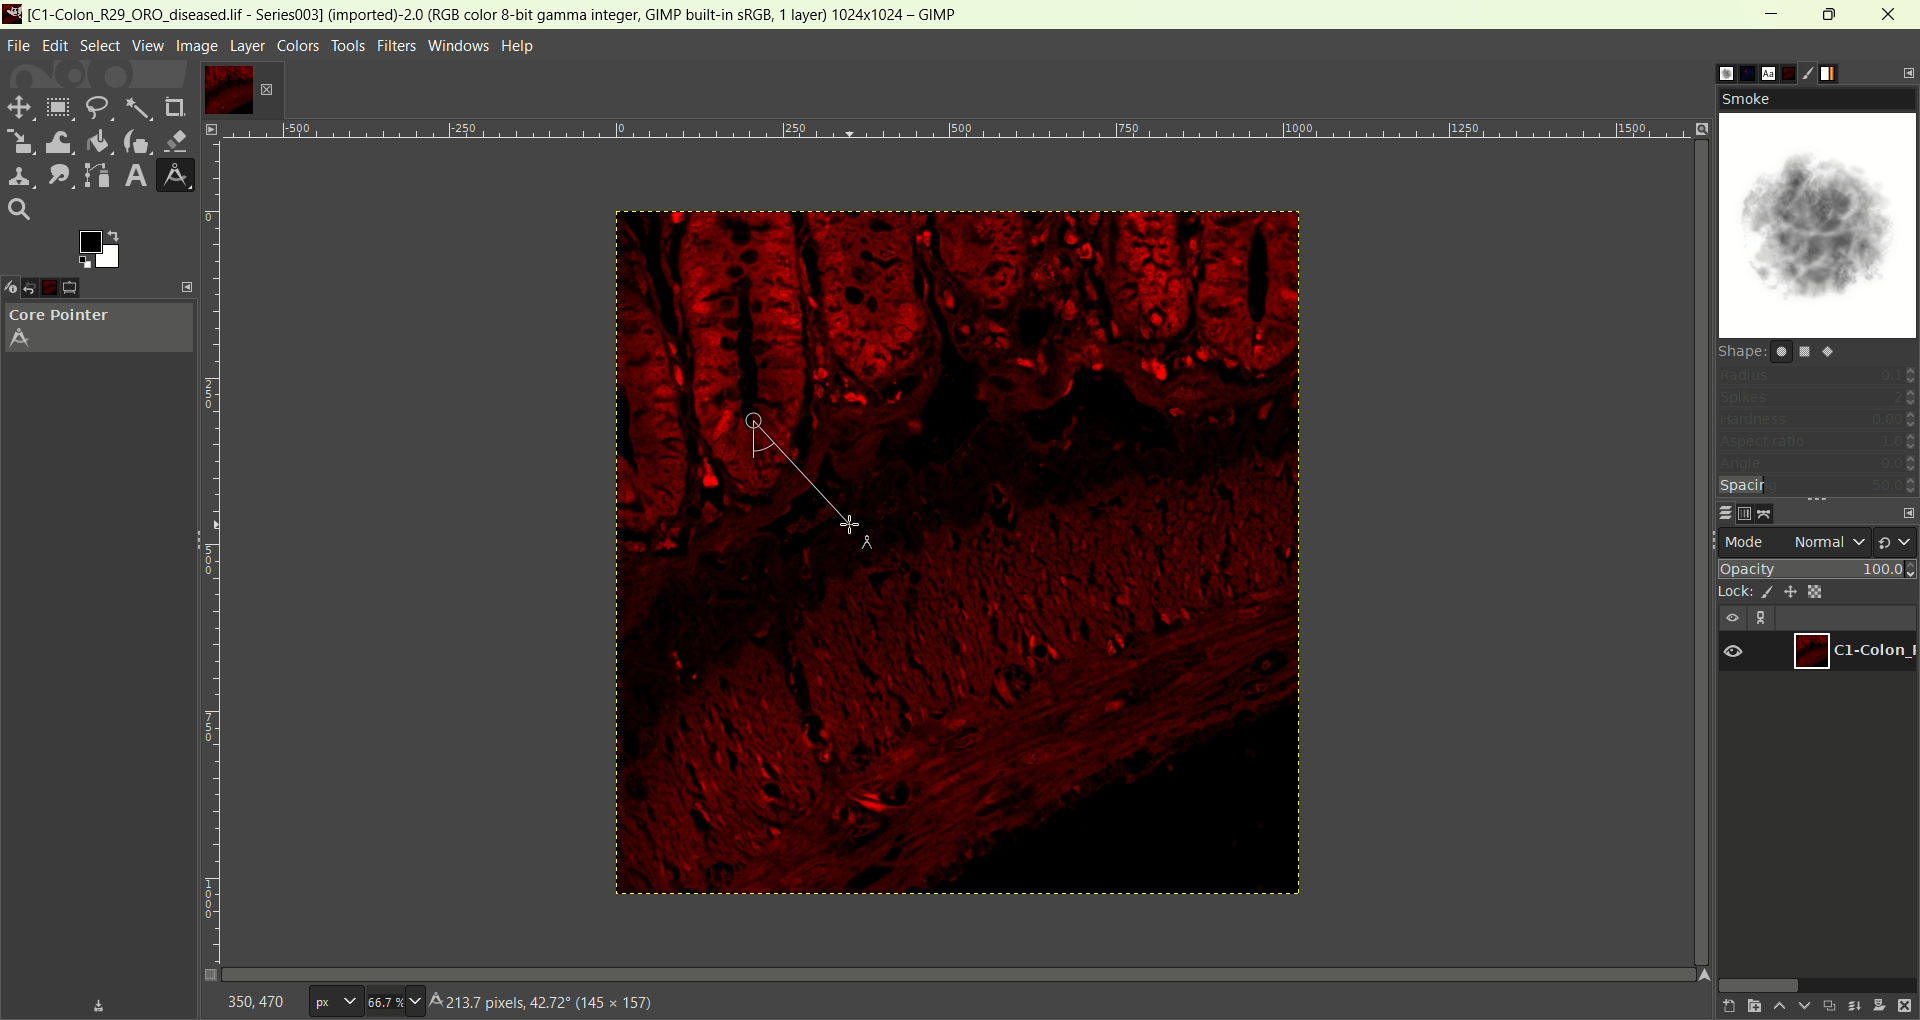 The image size is (1920, 1020). What do you see at coordinates (1829, 541) in the screenshot?
I see `normal` at bounding box center [1829, 541].